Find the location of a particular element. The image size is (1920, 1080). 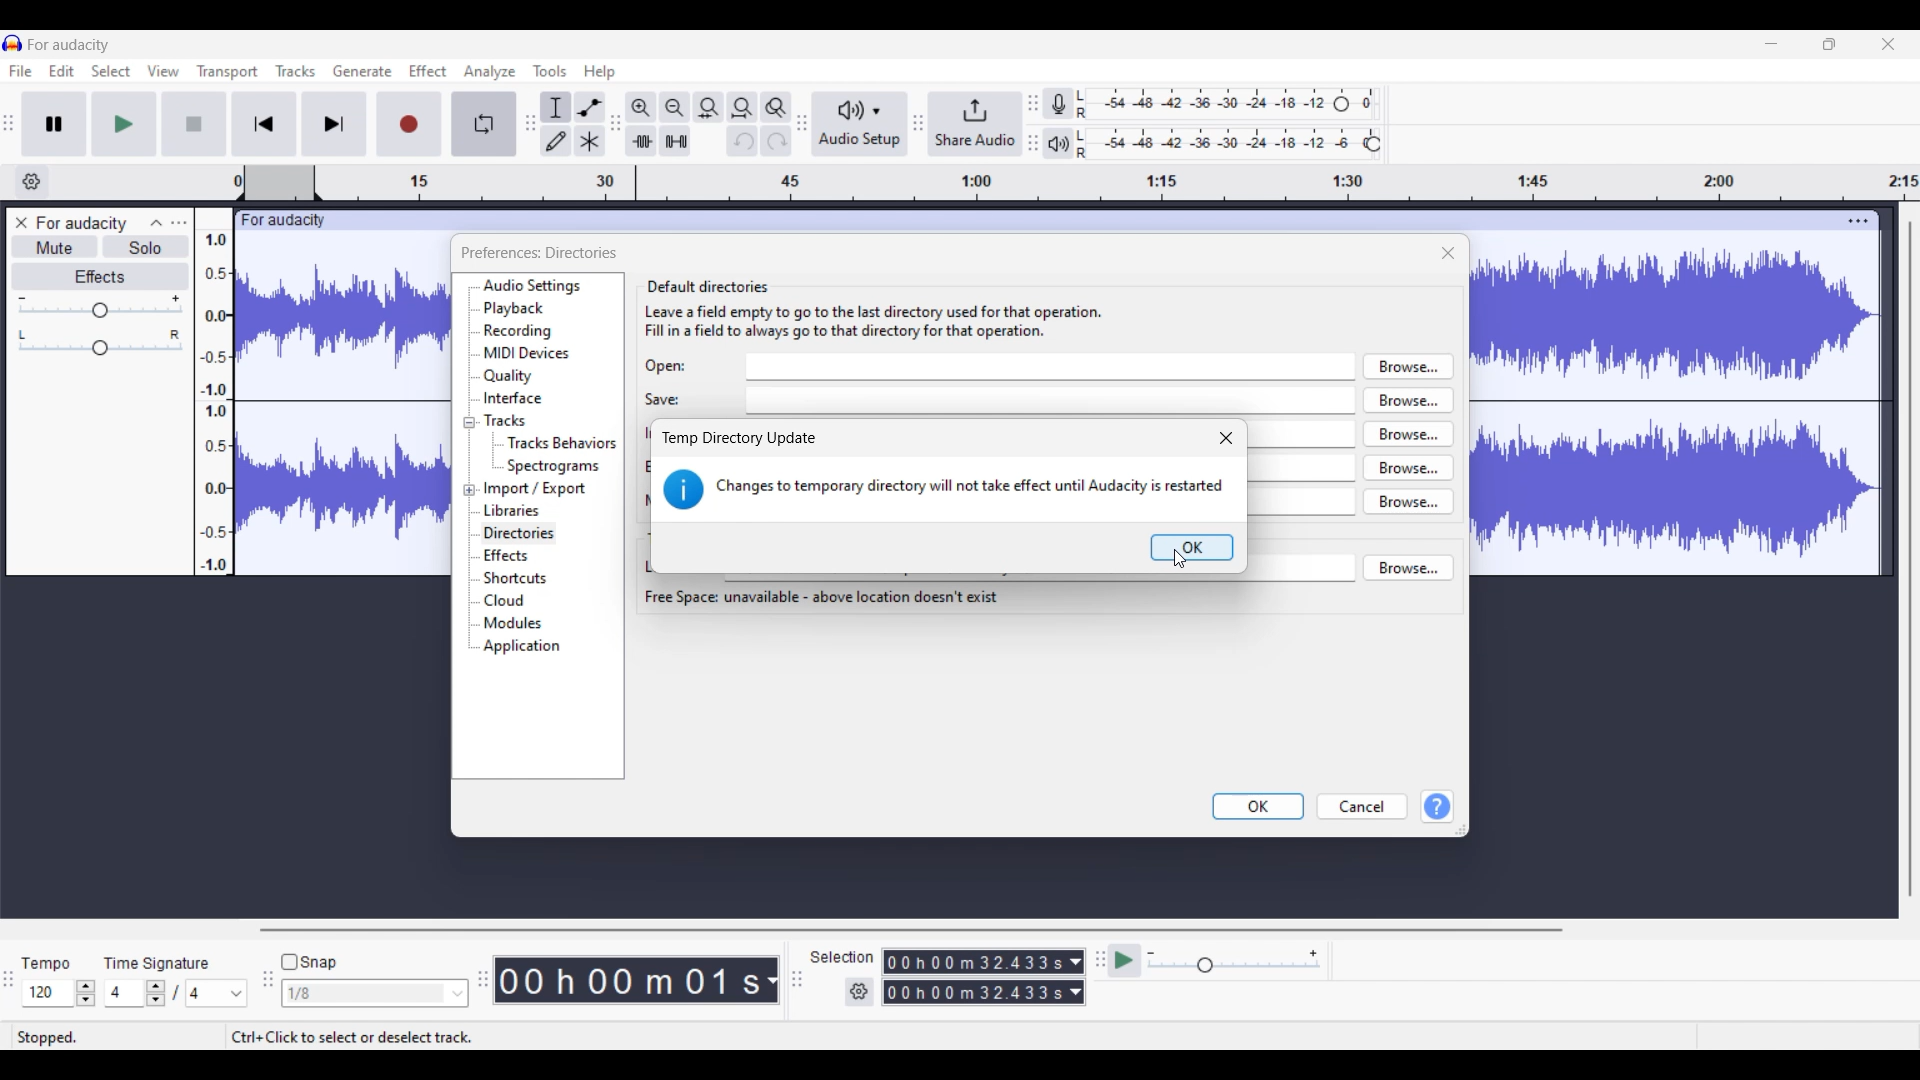

Silence audio selection is located at coordinates (675, 141).